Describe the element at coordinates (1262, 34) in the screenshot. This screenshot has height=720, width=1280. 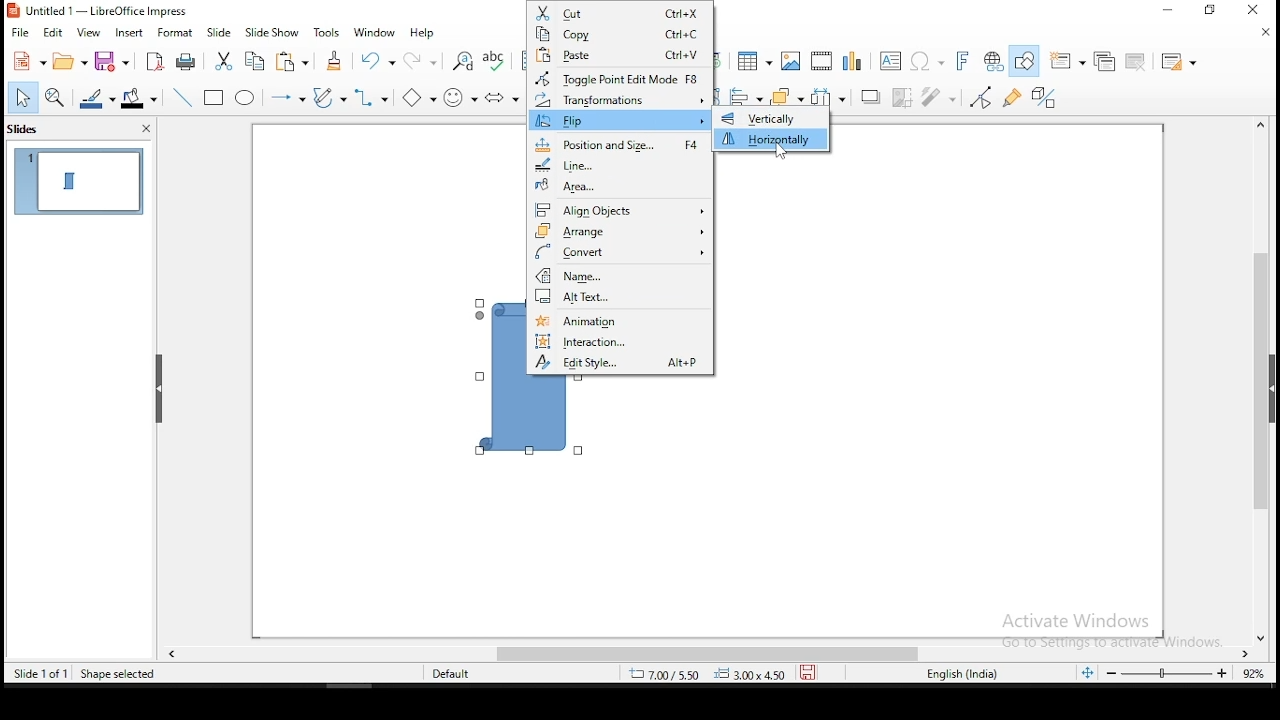
I see `close` at that location.